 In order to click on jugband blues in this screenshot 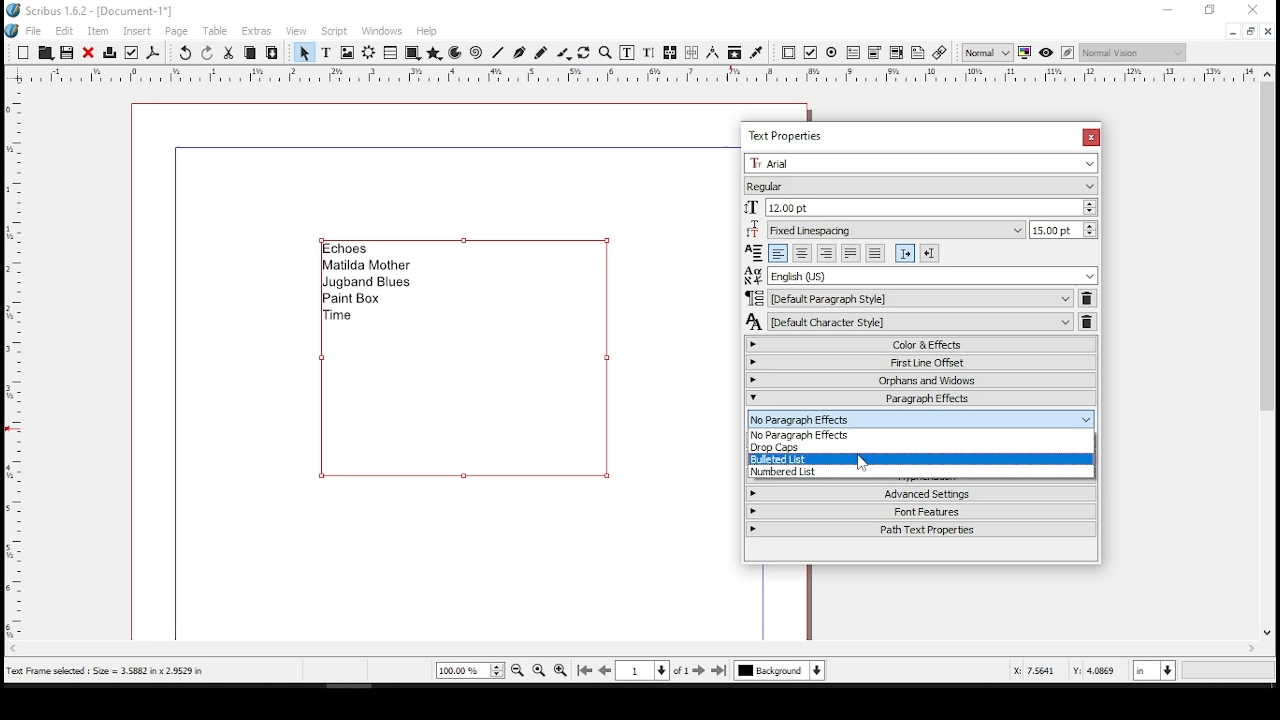, I will do `click(369, 284)`.